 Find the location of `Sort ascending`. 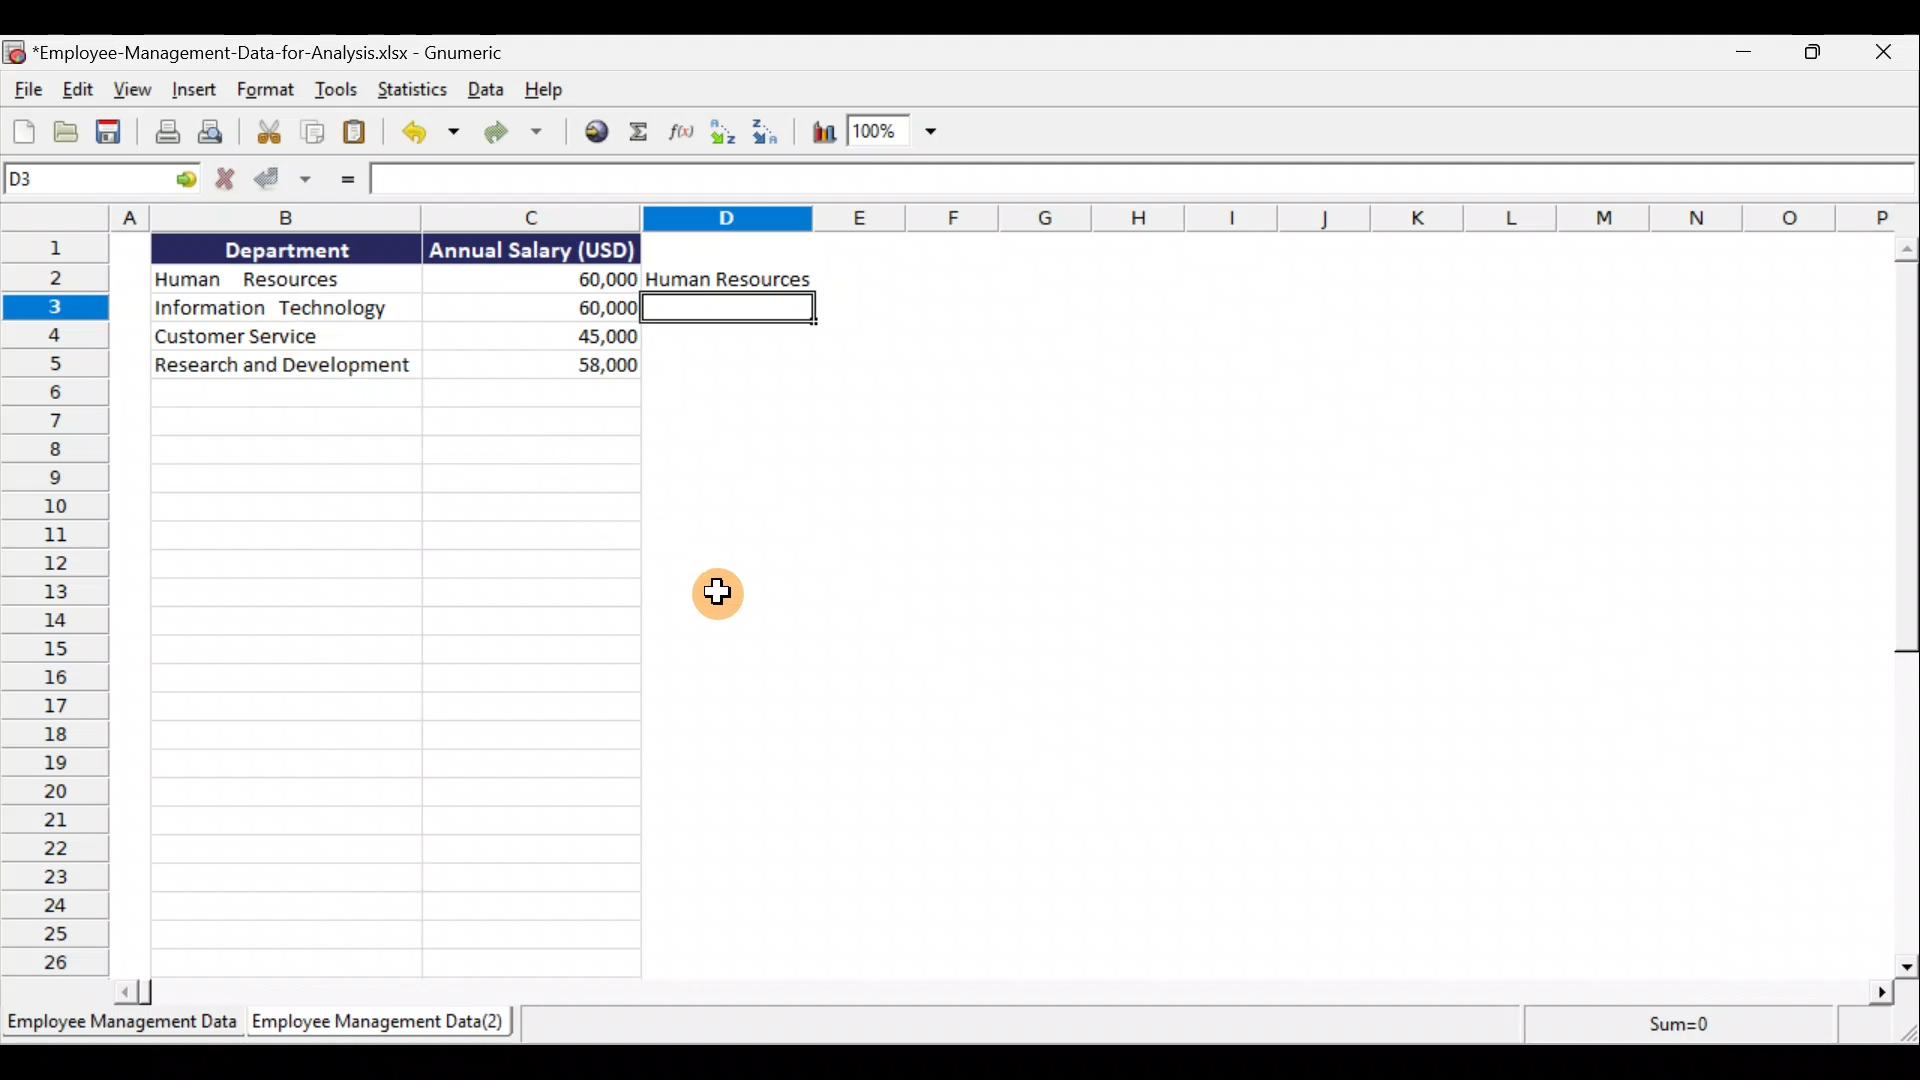

Sort ascending is located at coordinates (724, 136).